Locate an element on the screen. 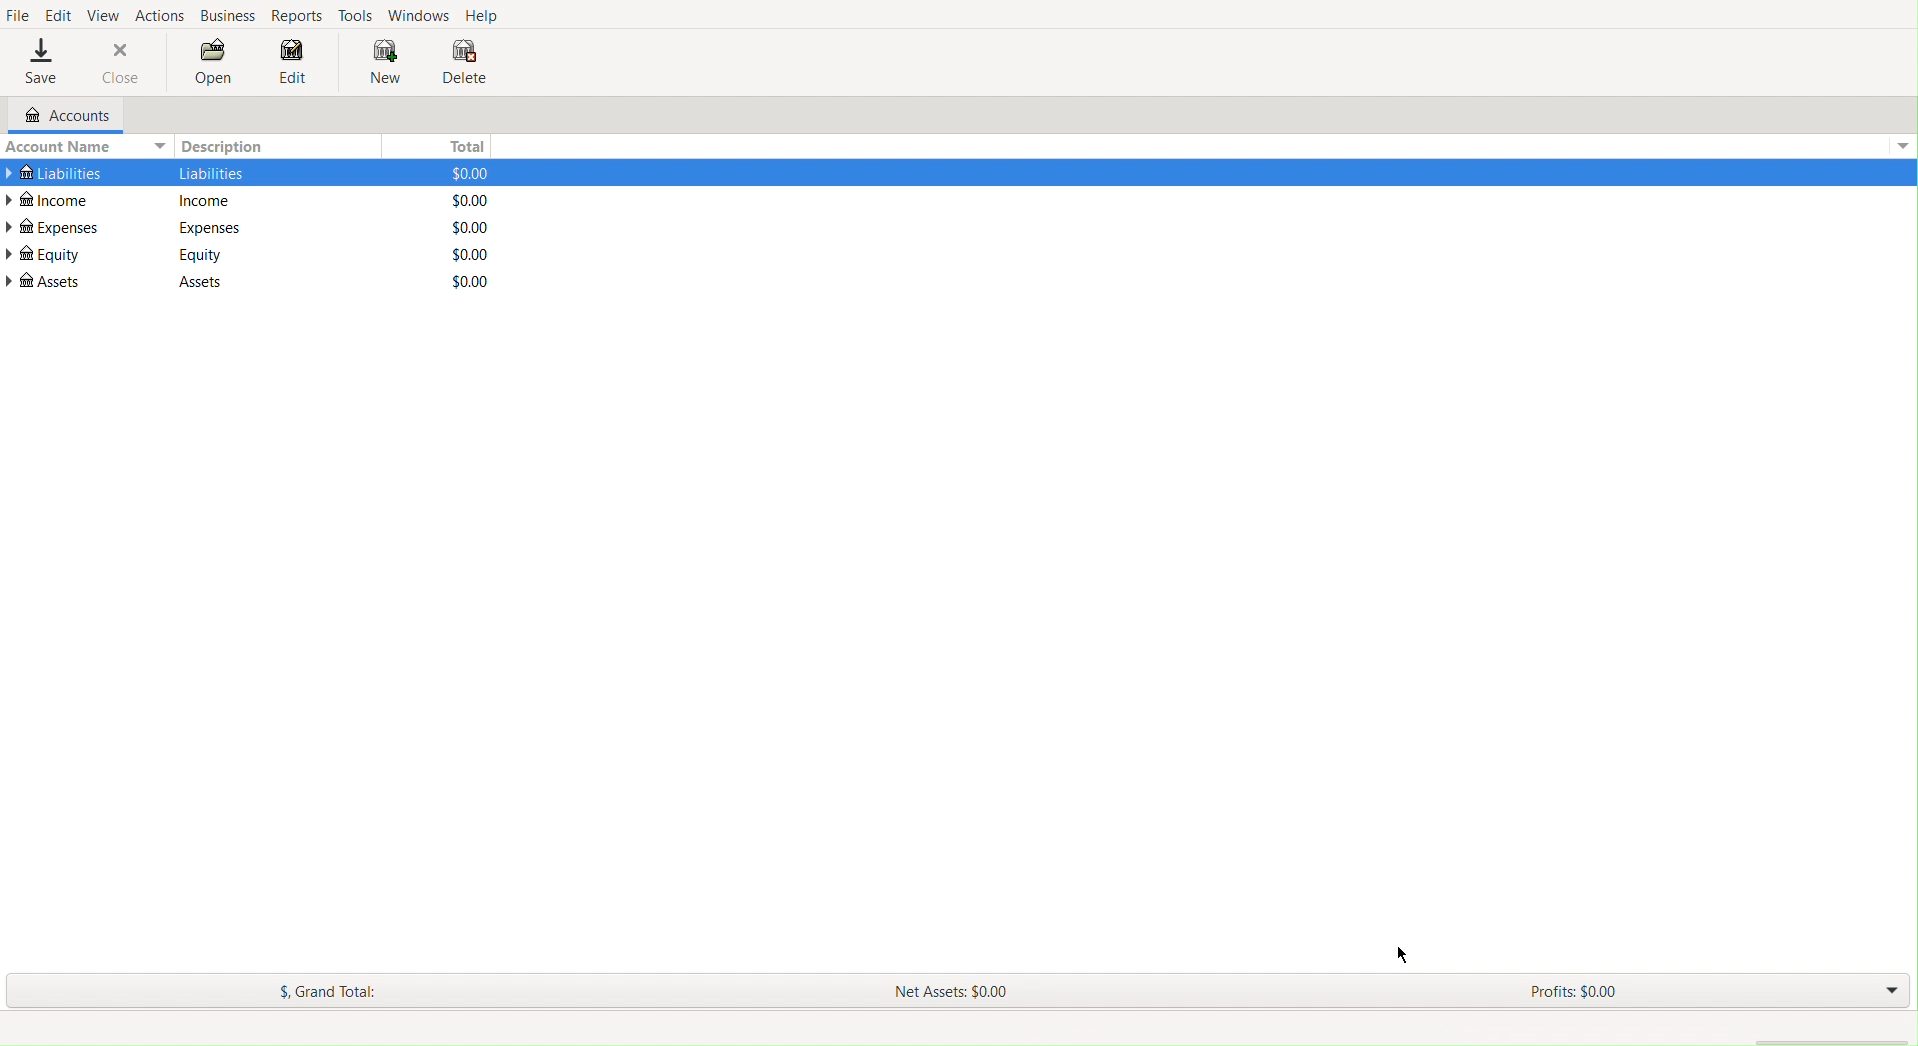 This screenshot has height=1046, width=1918. Save is located at coordinates (41, 63).